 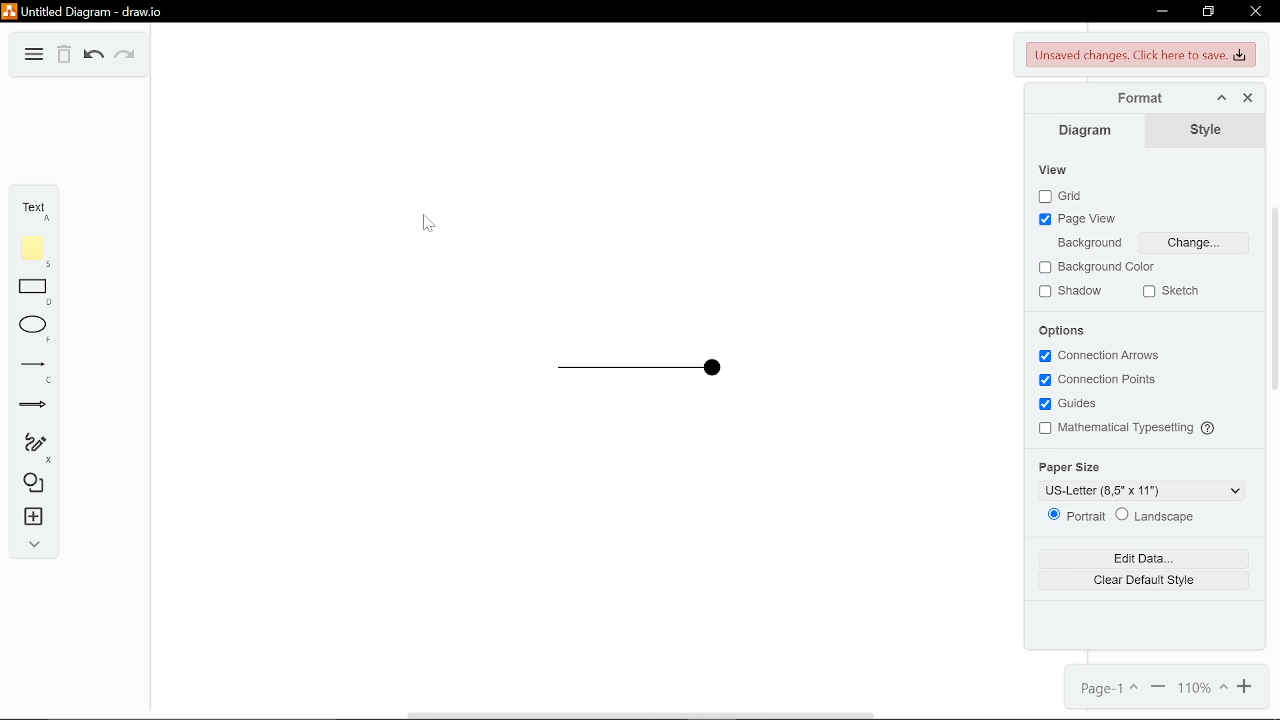 I want to click on Undo, so click(x=93, y=55).